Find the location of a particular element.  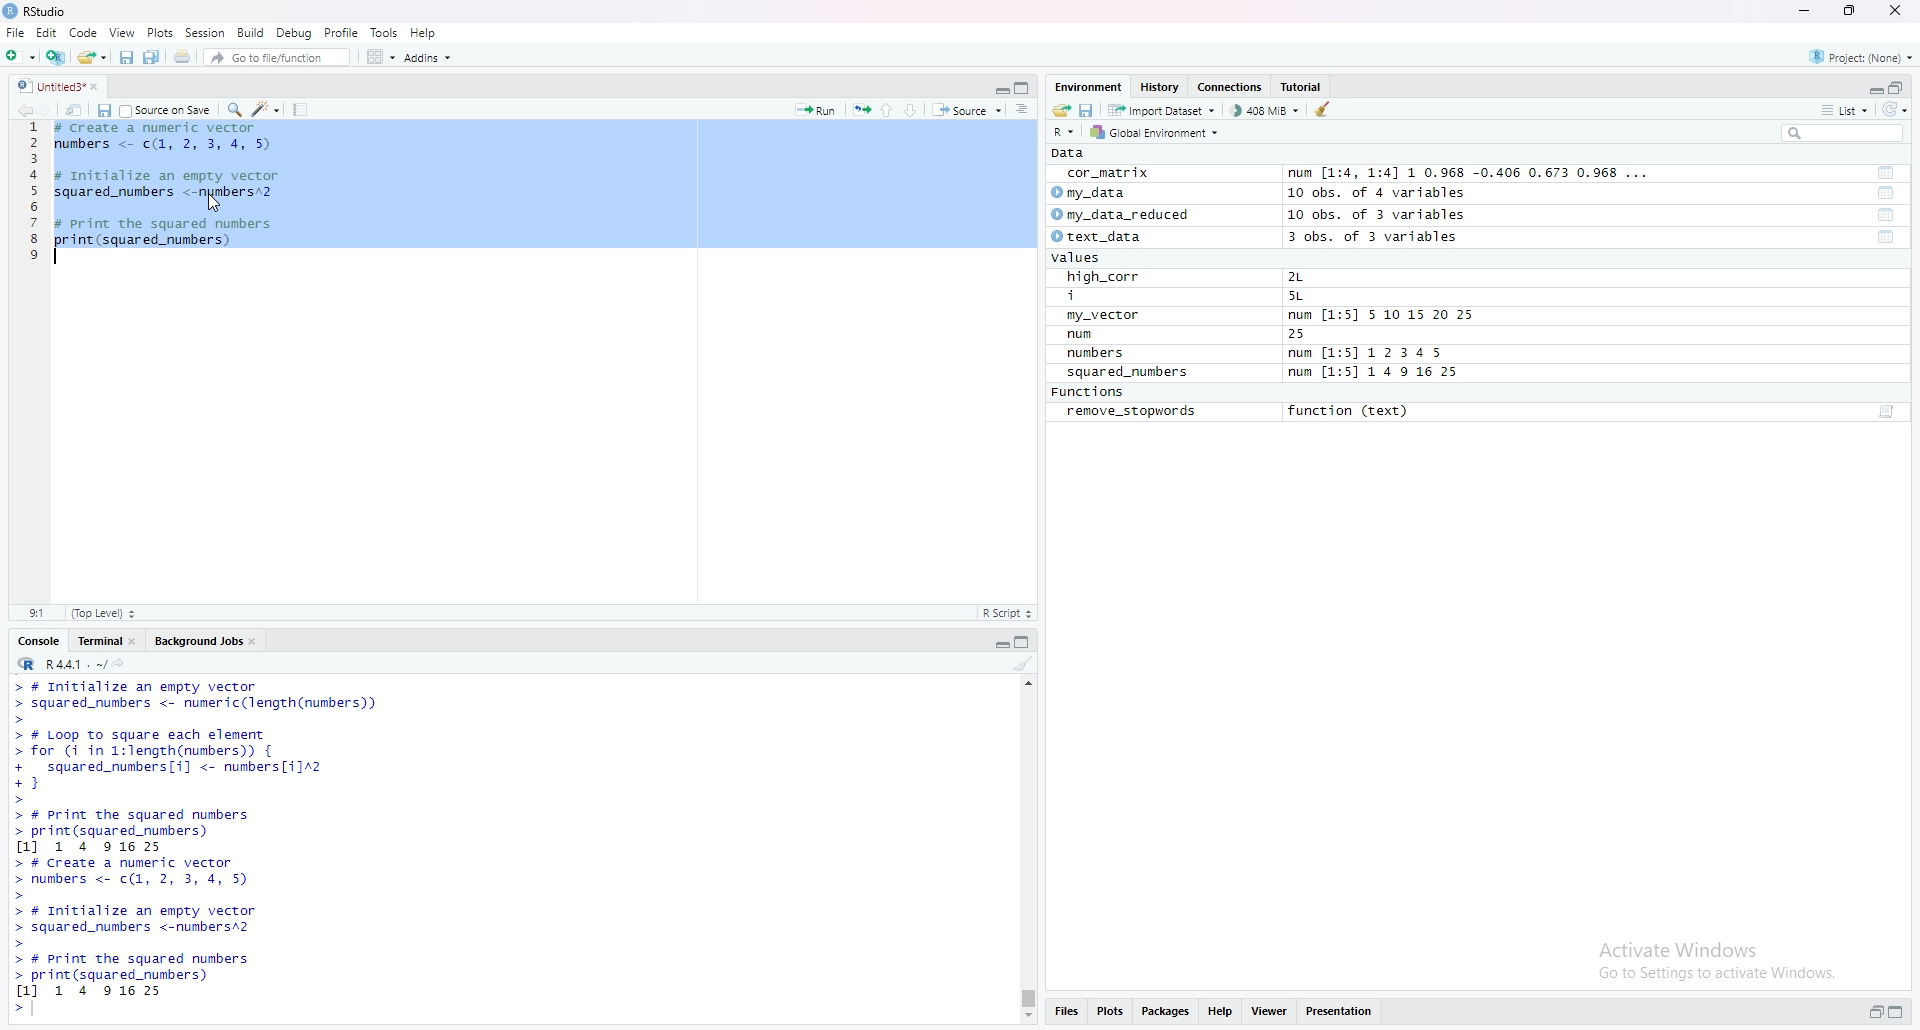

Build is located at coordinates (252, 32).